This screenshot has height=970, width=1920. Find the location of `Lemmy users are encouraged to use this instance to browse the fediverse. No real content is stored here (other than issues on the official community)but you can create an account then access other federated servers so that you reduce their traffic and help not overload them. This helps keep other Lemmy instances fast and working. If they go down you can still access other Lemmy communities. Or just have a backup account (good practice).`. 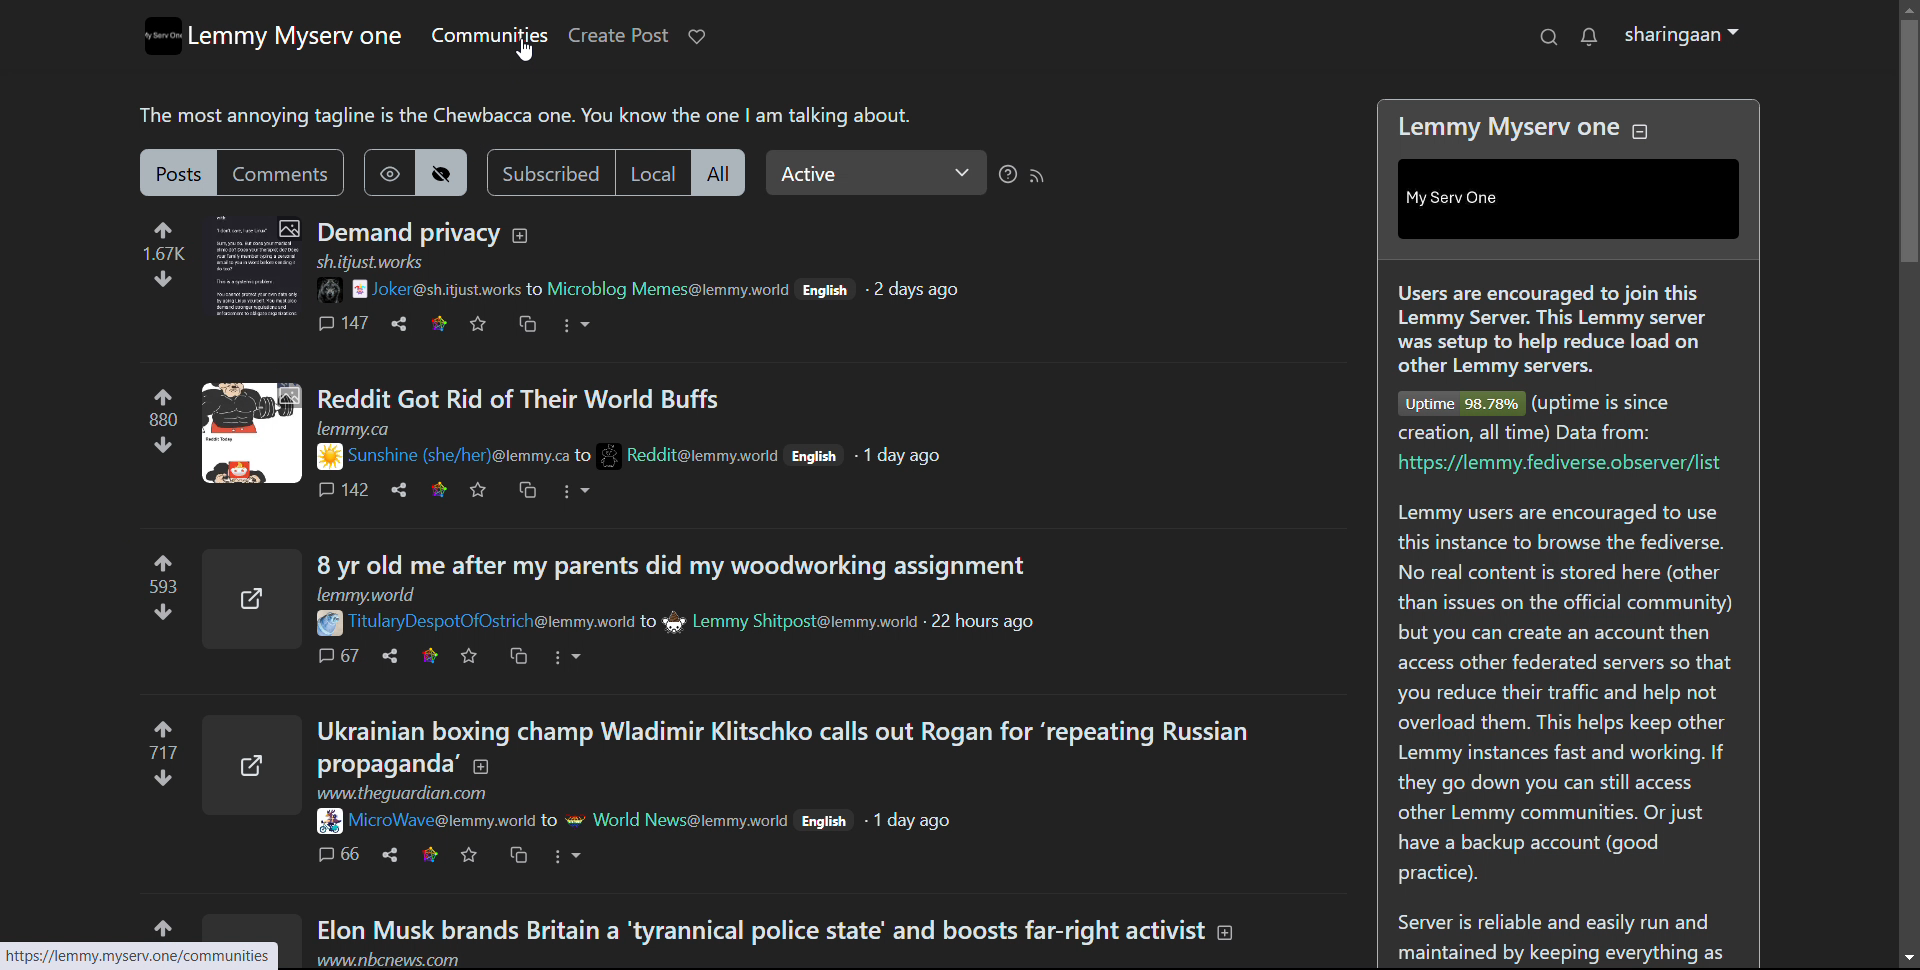

Lemmy users are encouraged to use this instance to browse the fediverse. No real content is stored here (other than issues on the official community)but you can create an account then access other federated servers so that you reduce their traffic and help not overload them. This helps keep other Lemmy instances fast and working. If they go down you can still access other Lemmy communities. Or just have a backup account (good practice). is located at coordinates (1562, 692).